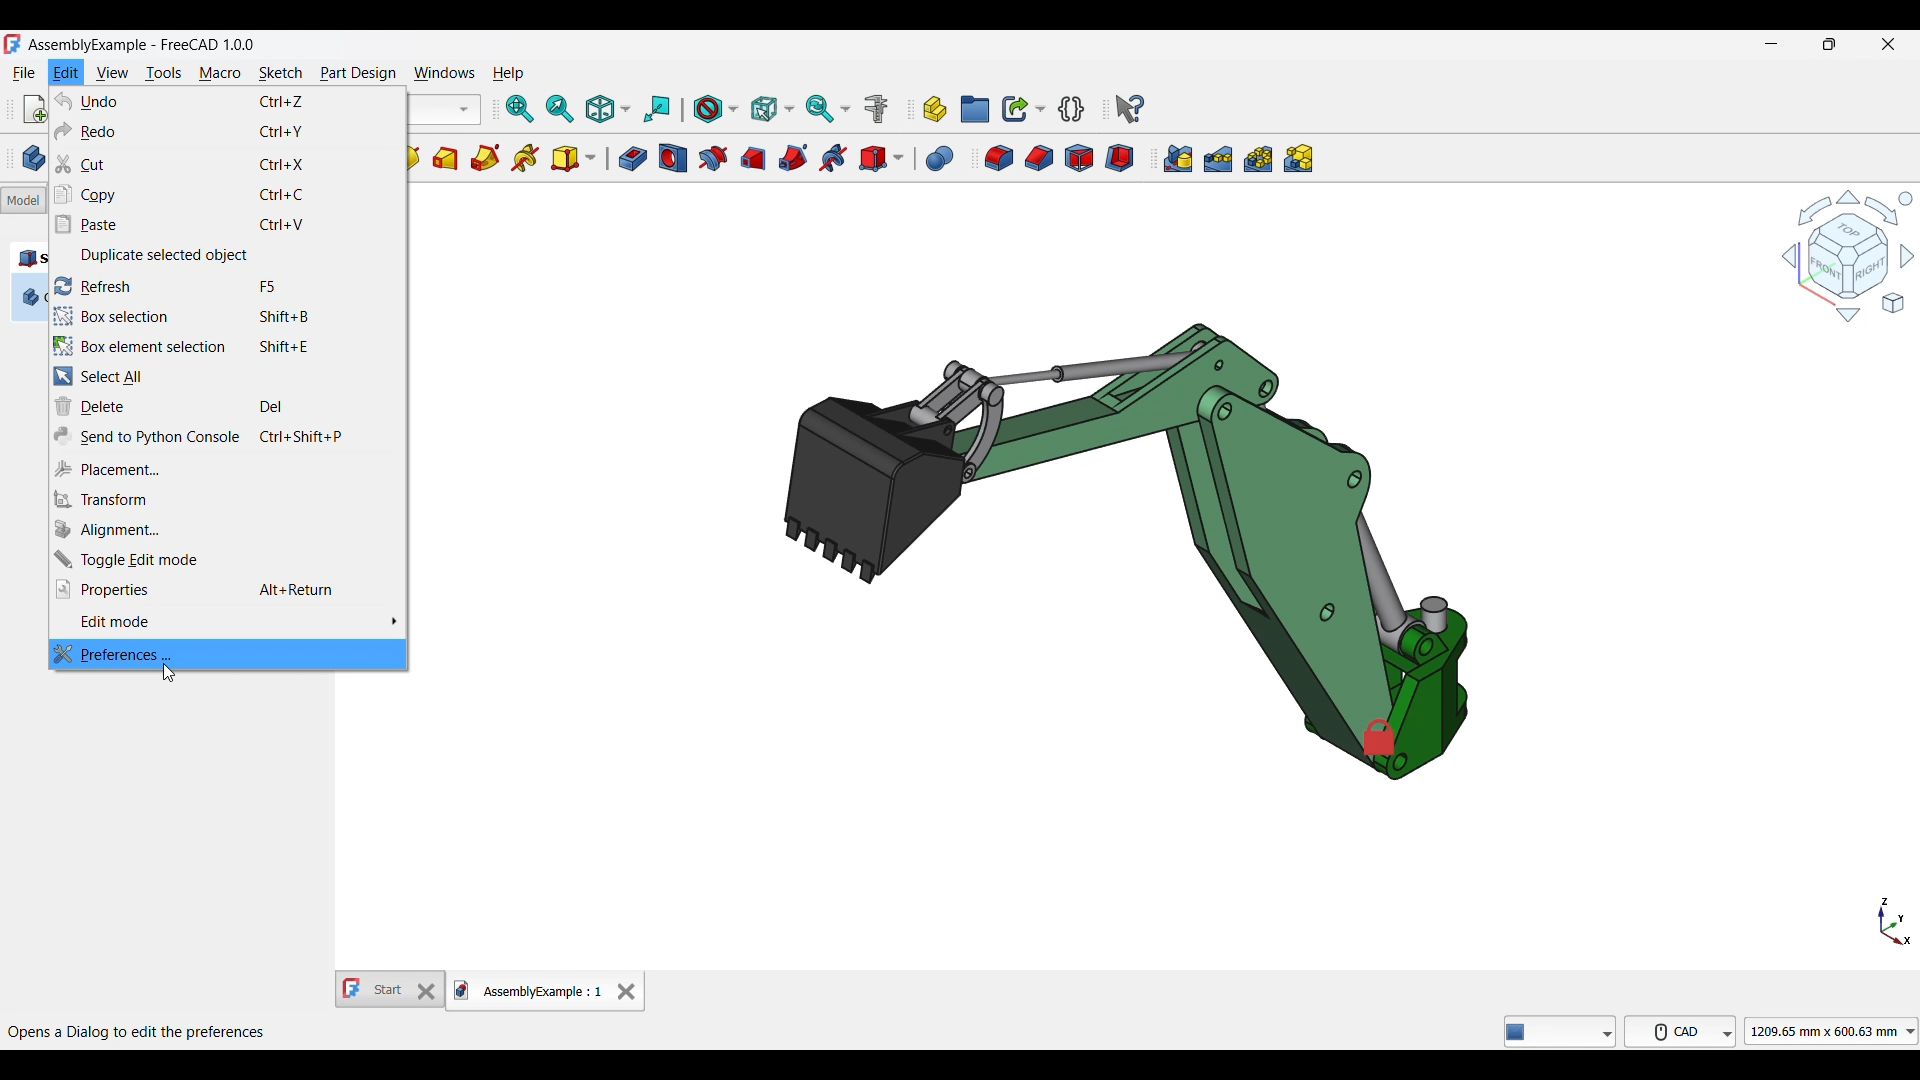  I want to click on Create multitransform, so click(1298, 158).